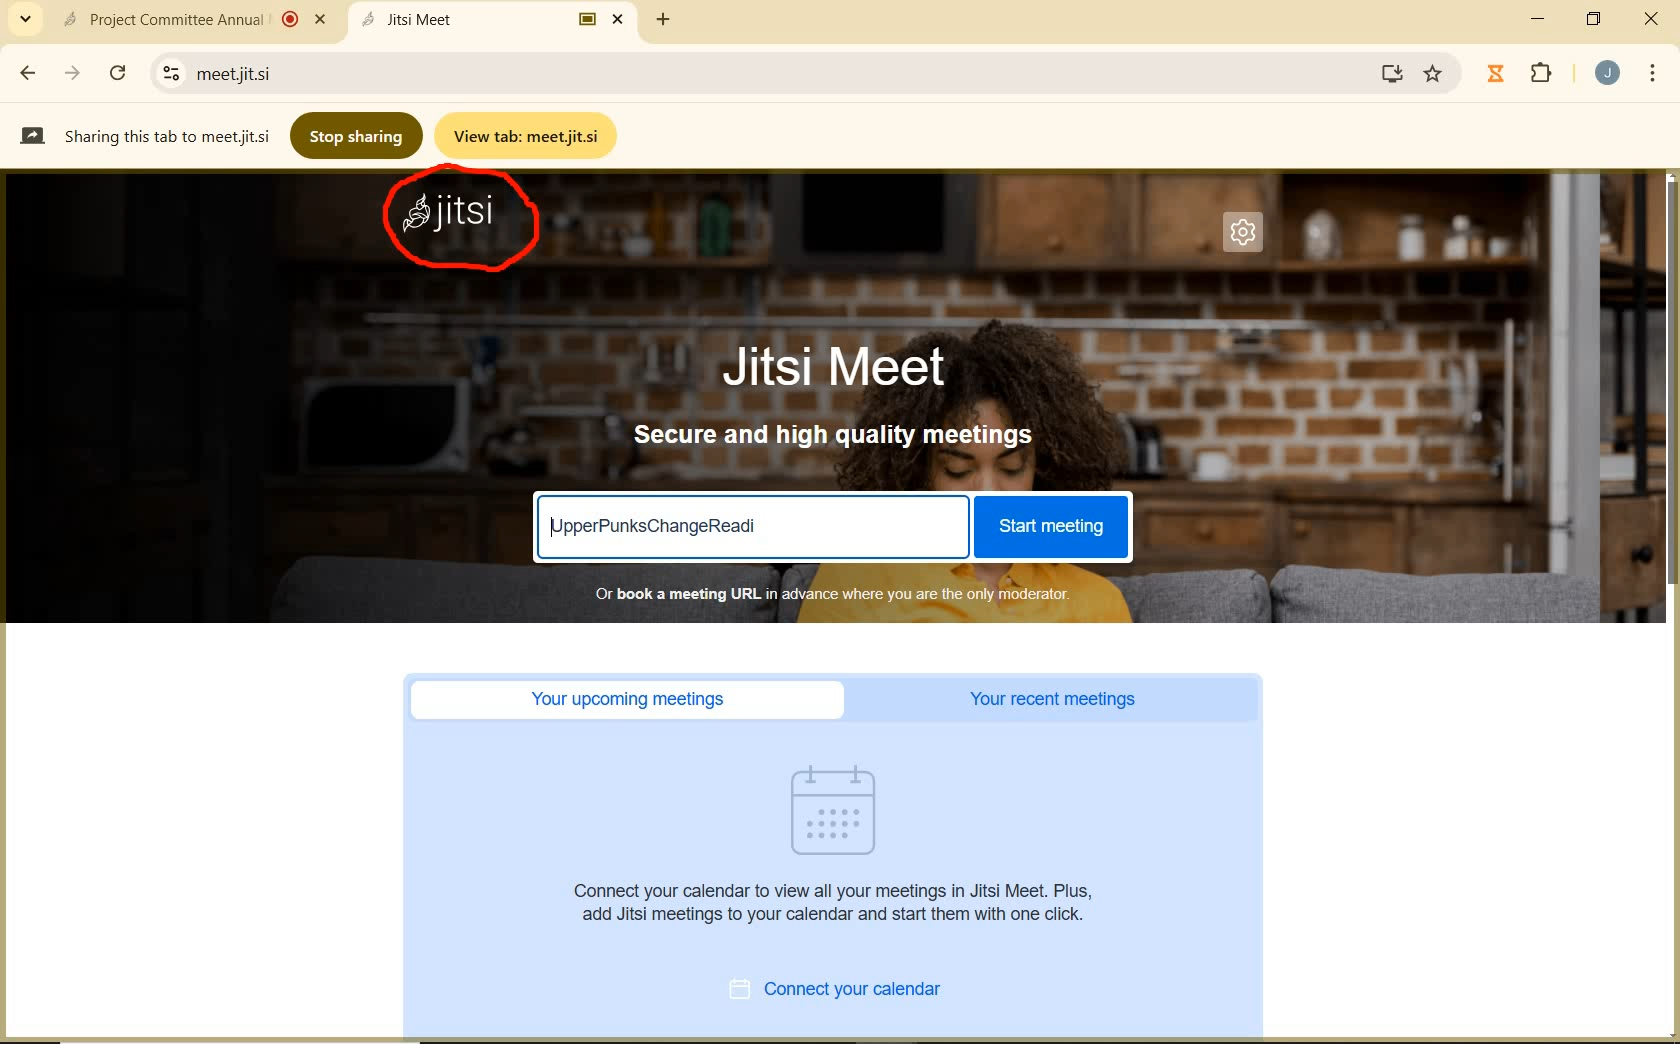  I want to click on ADD NEW TAB, so click(664, 19).